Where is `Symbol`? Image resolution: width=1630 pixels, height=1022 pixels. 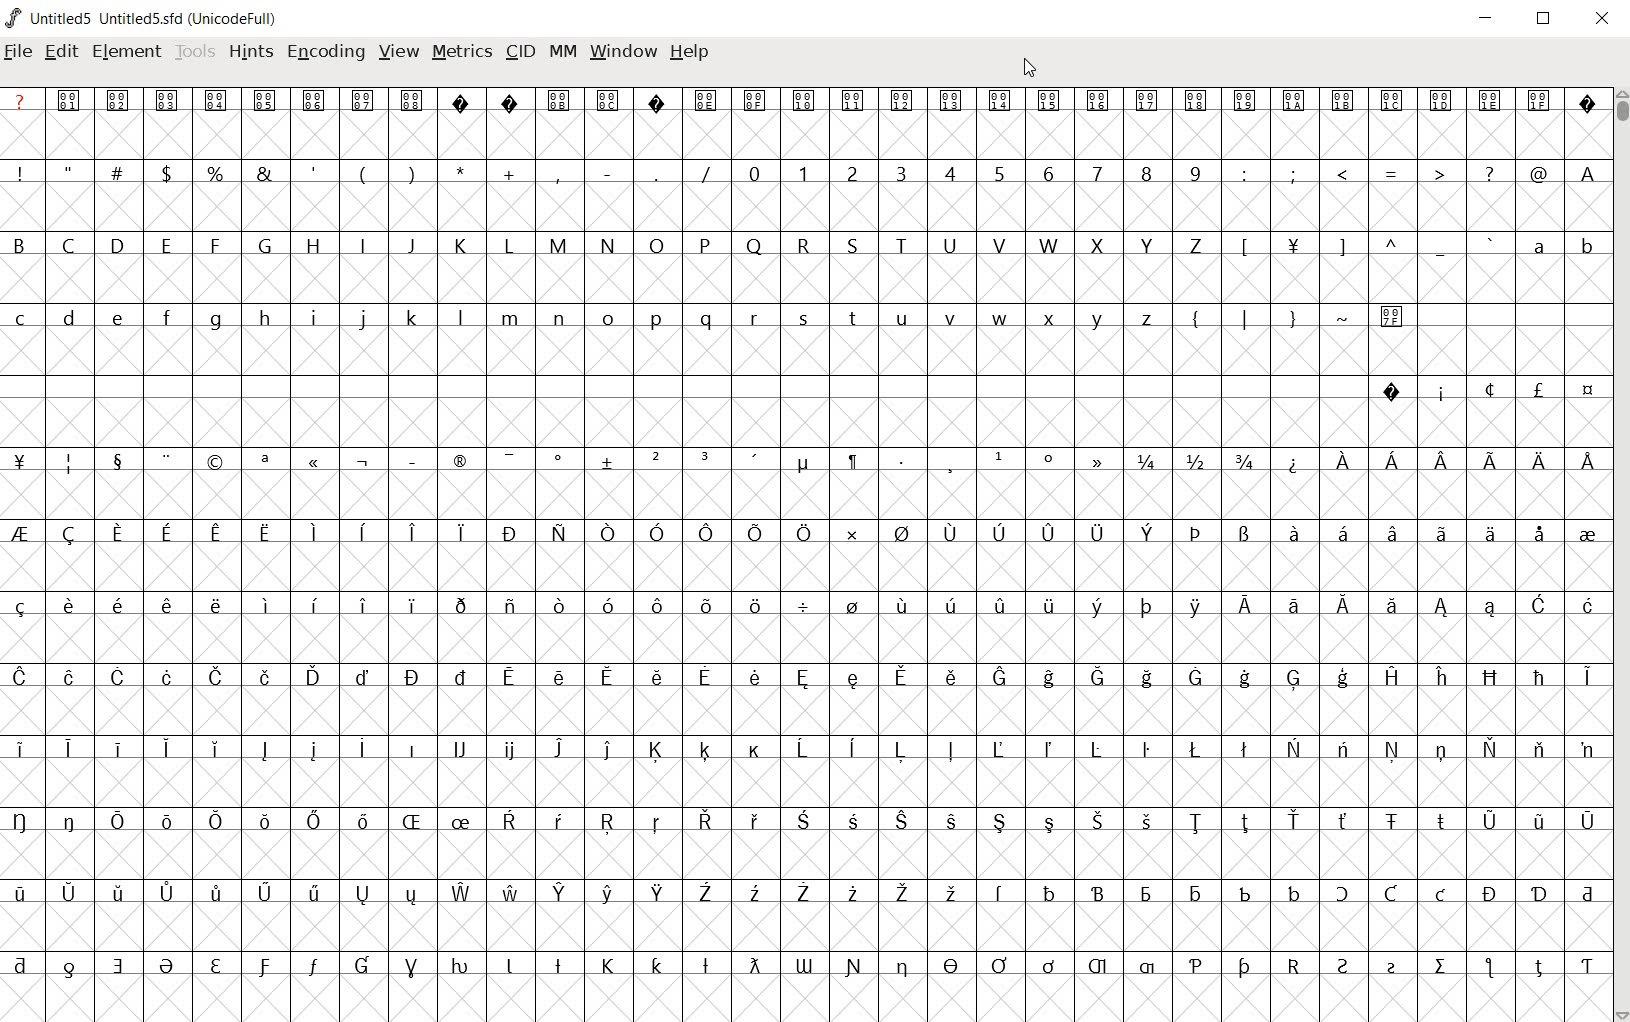
Symbol is located at coordinates (1443, 750).